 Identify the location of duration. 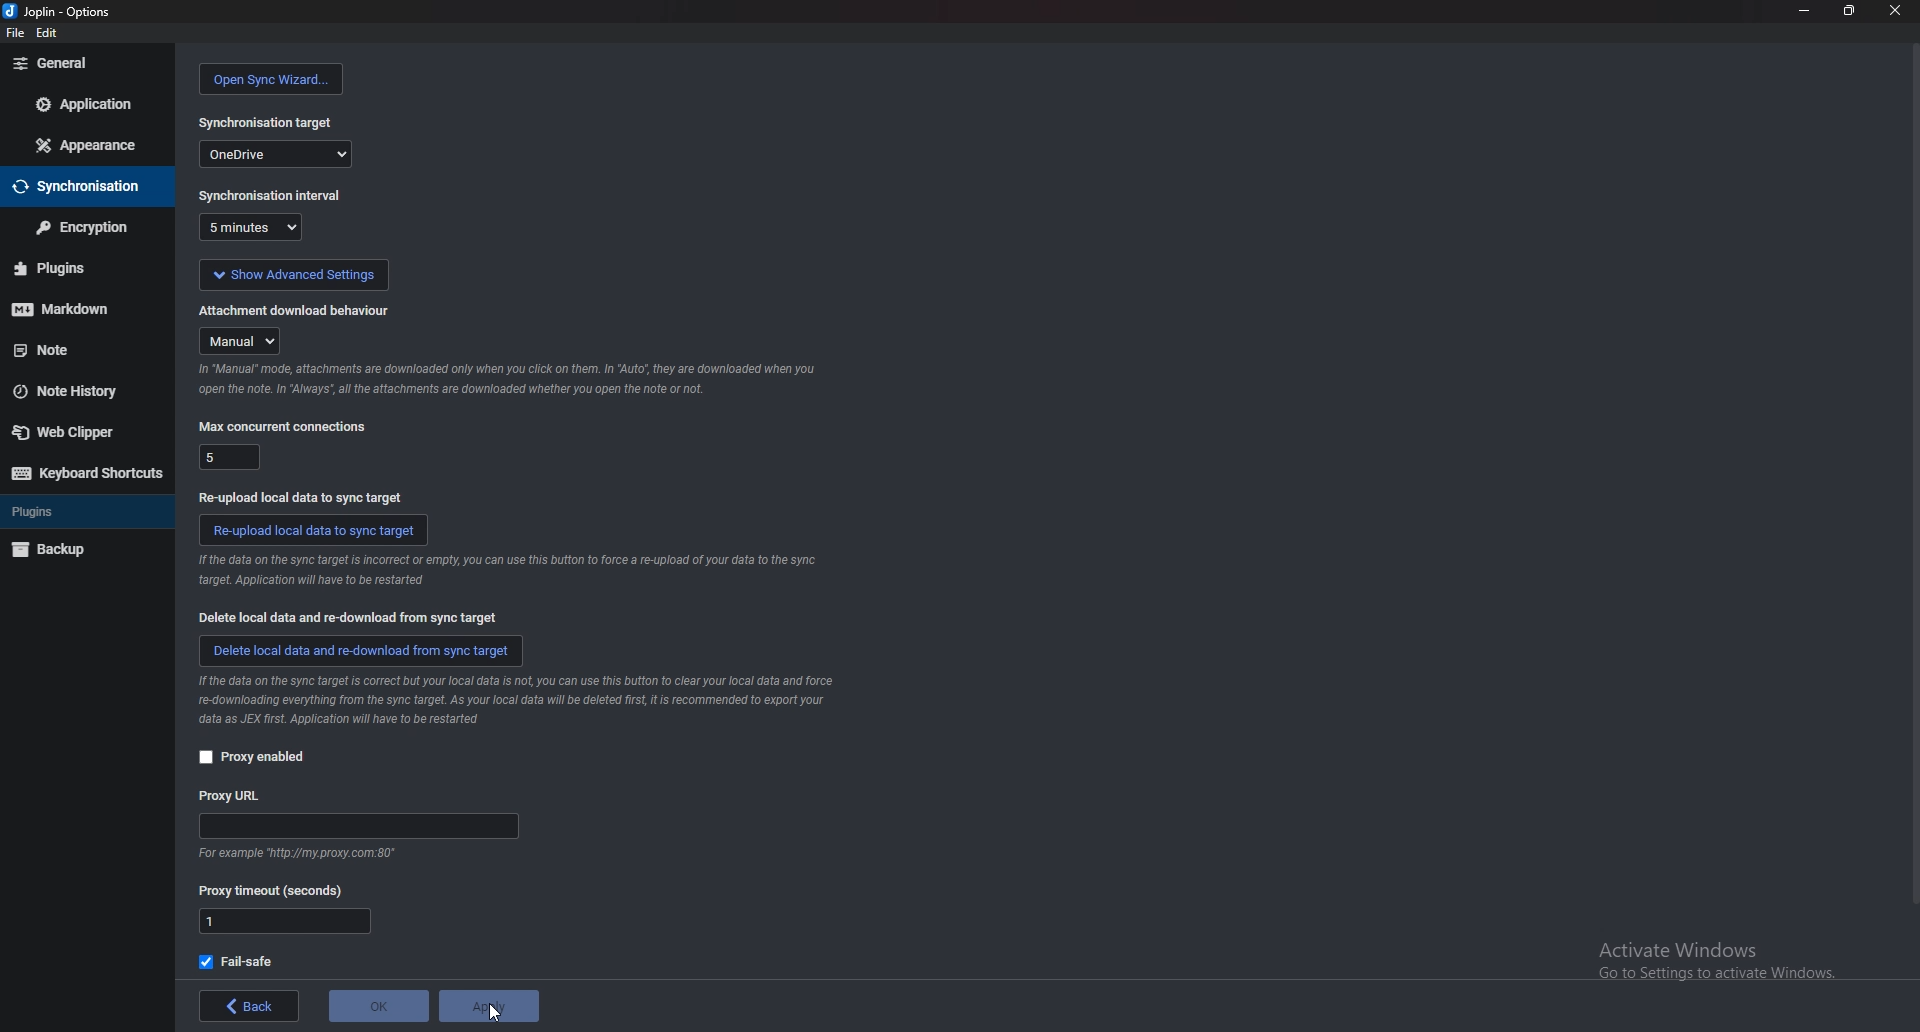
(250, 228).